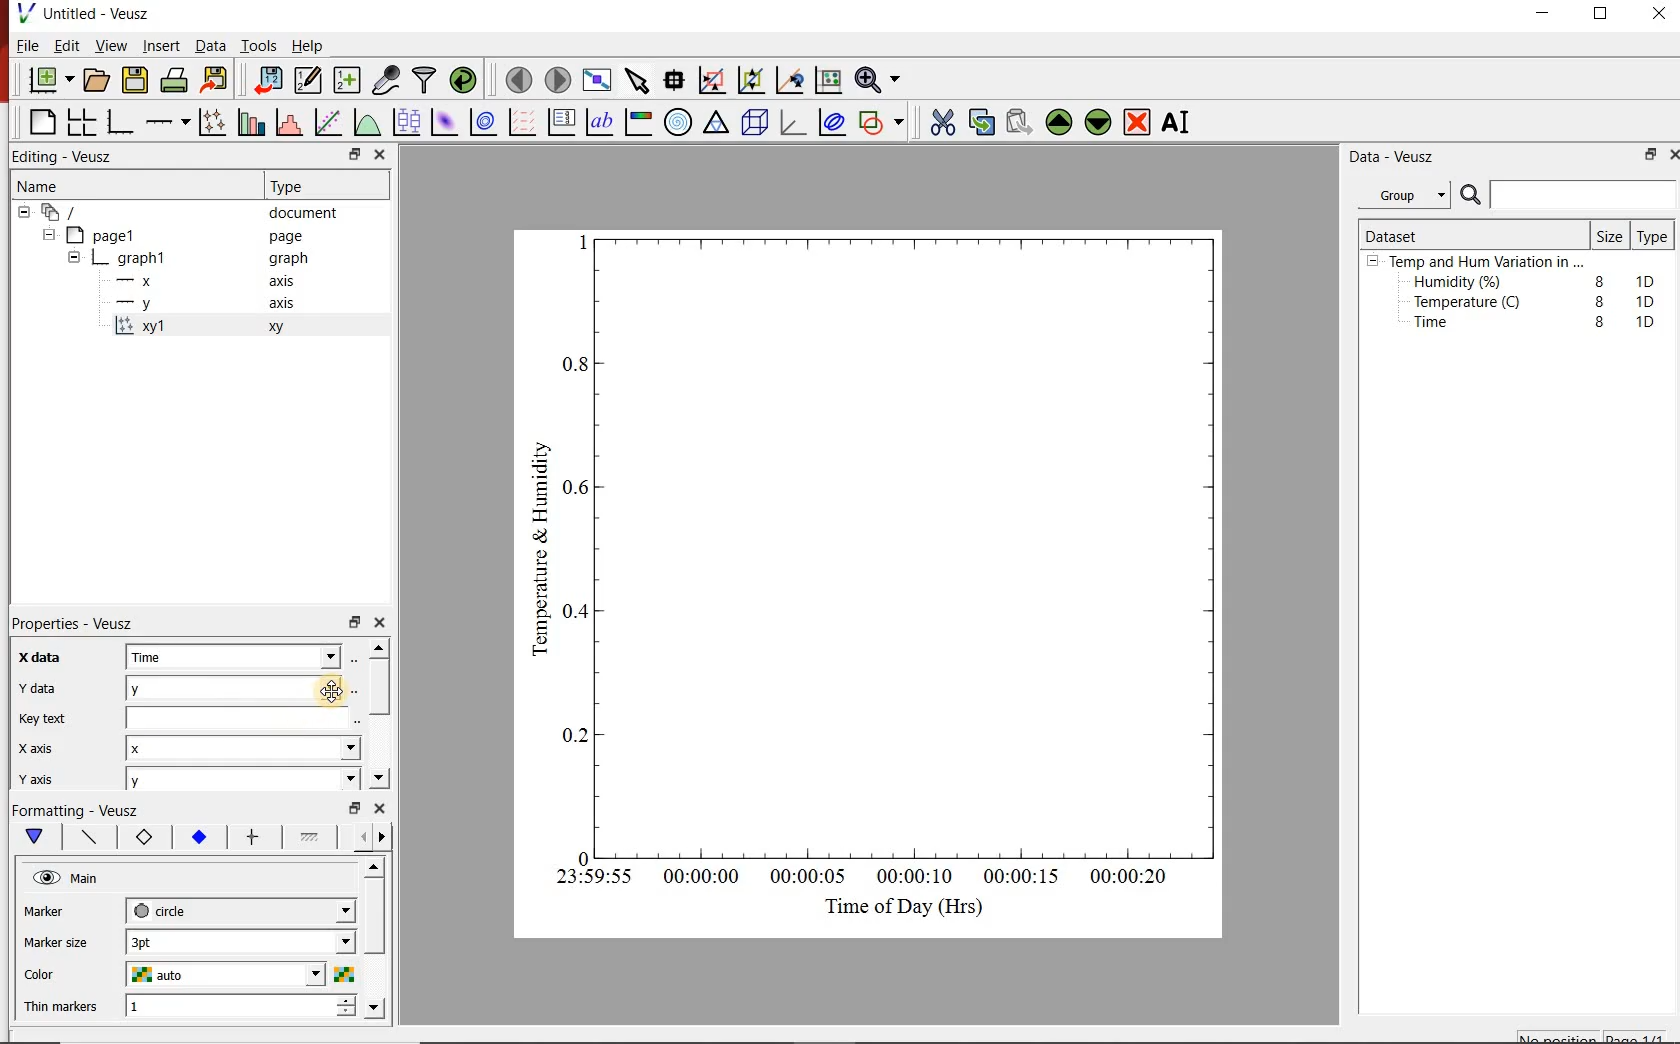  I want to click on page, so click(290, 237).